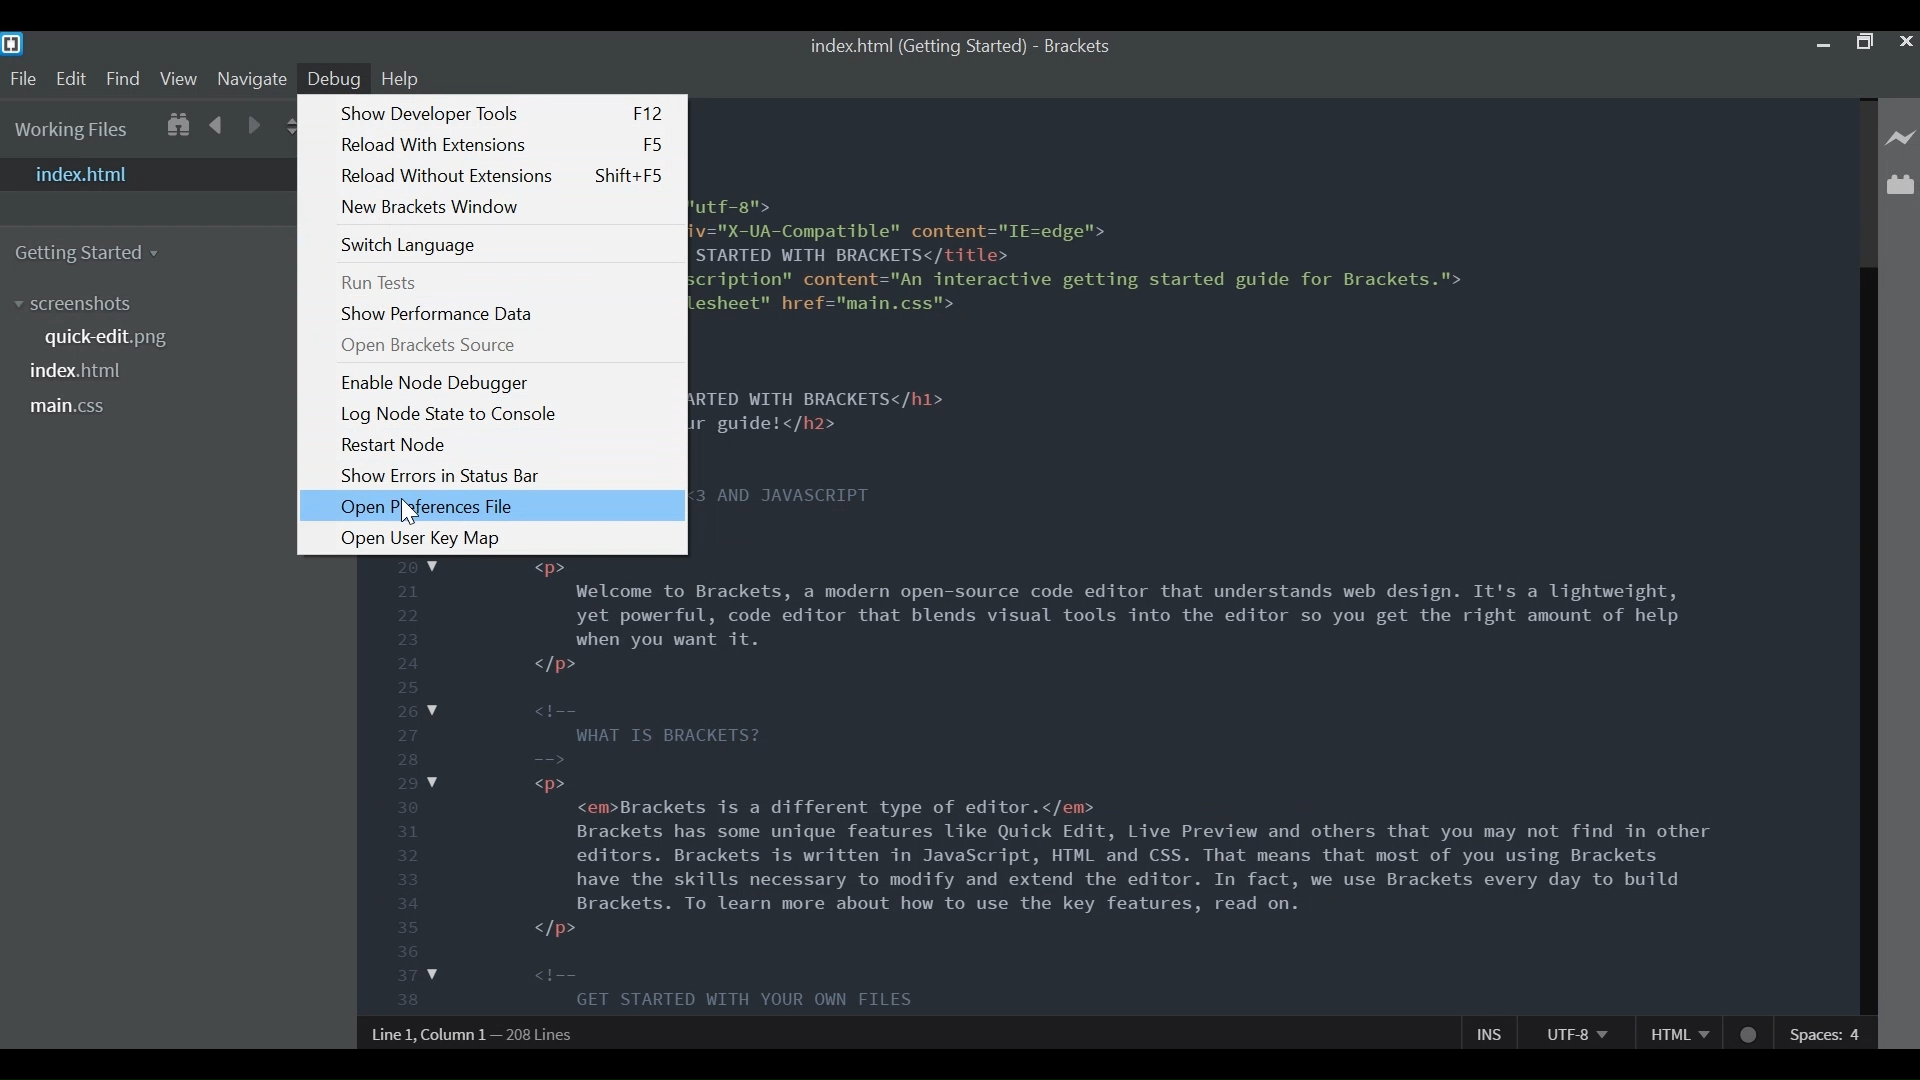  I want to click on Show Developer Tools, so click(503, 115).